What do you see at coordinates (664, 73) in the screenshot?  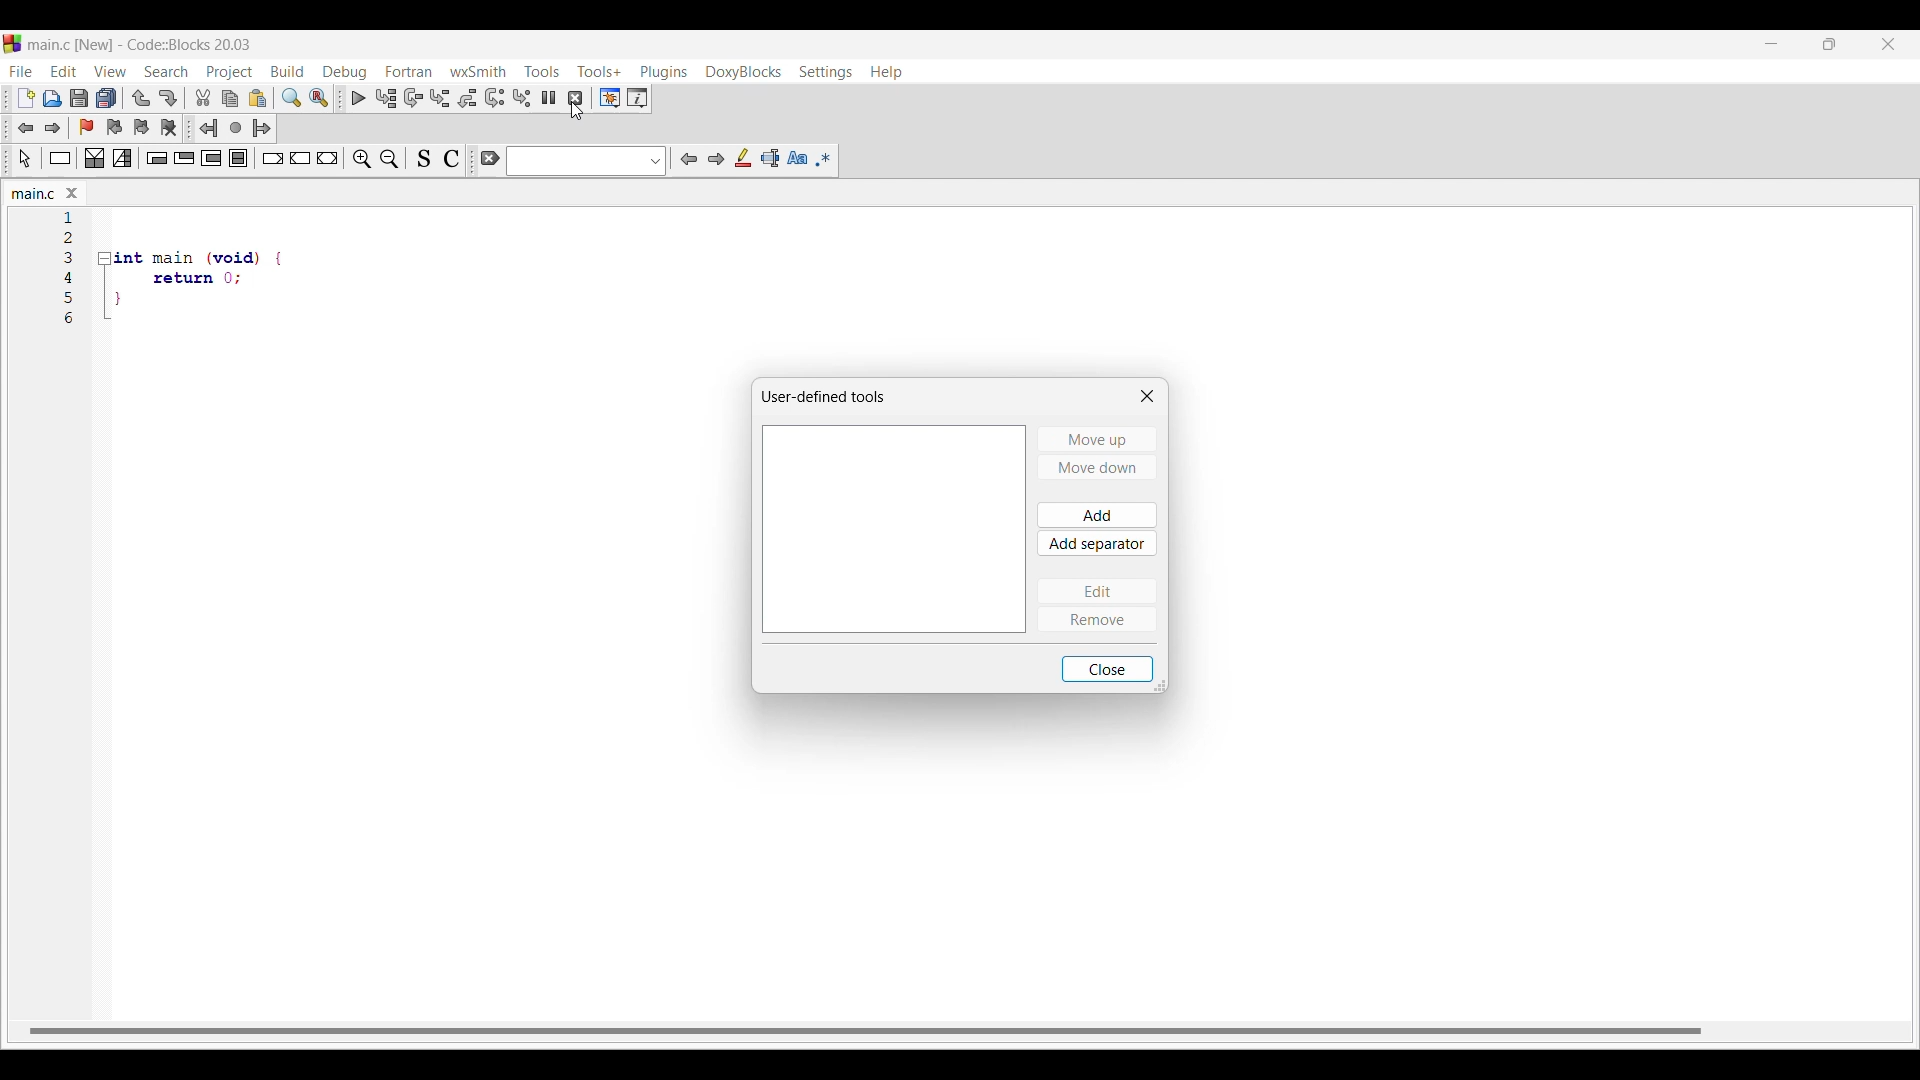 I see `Plugins menu` at bounding box center [664, 73].